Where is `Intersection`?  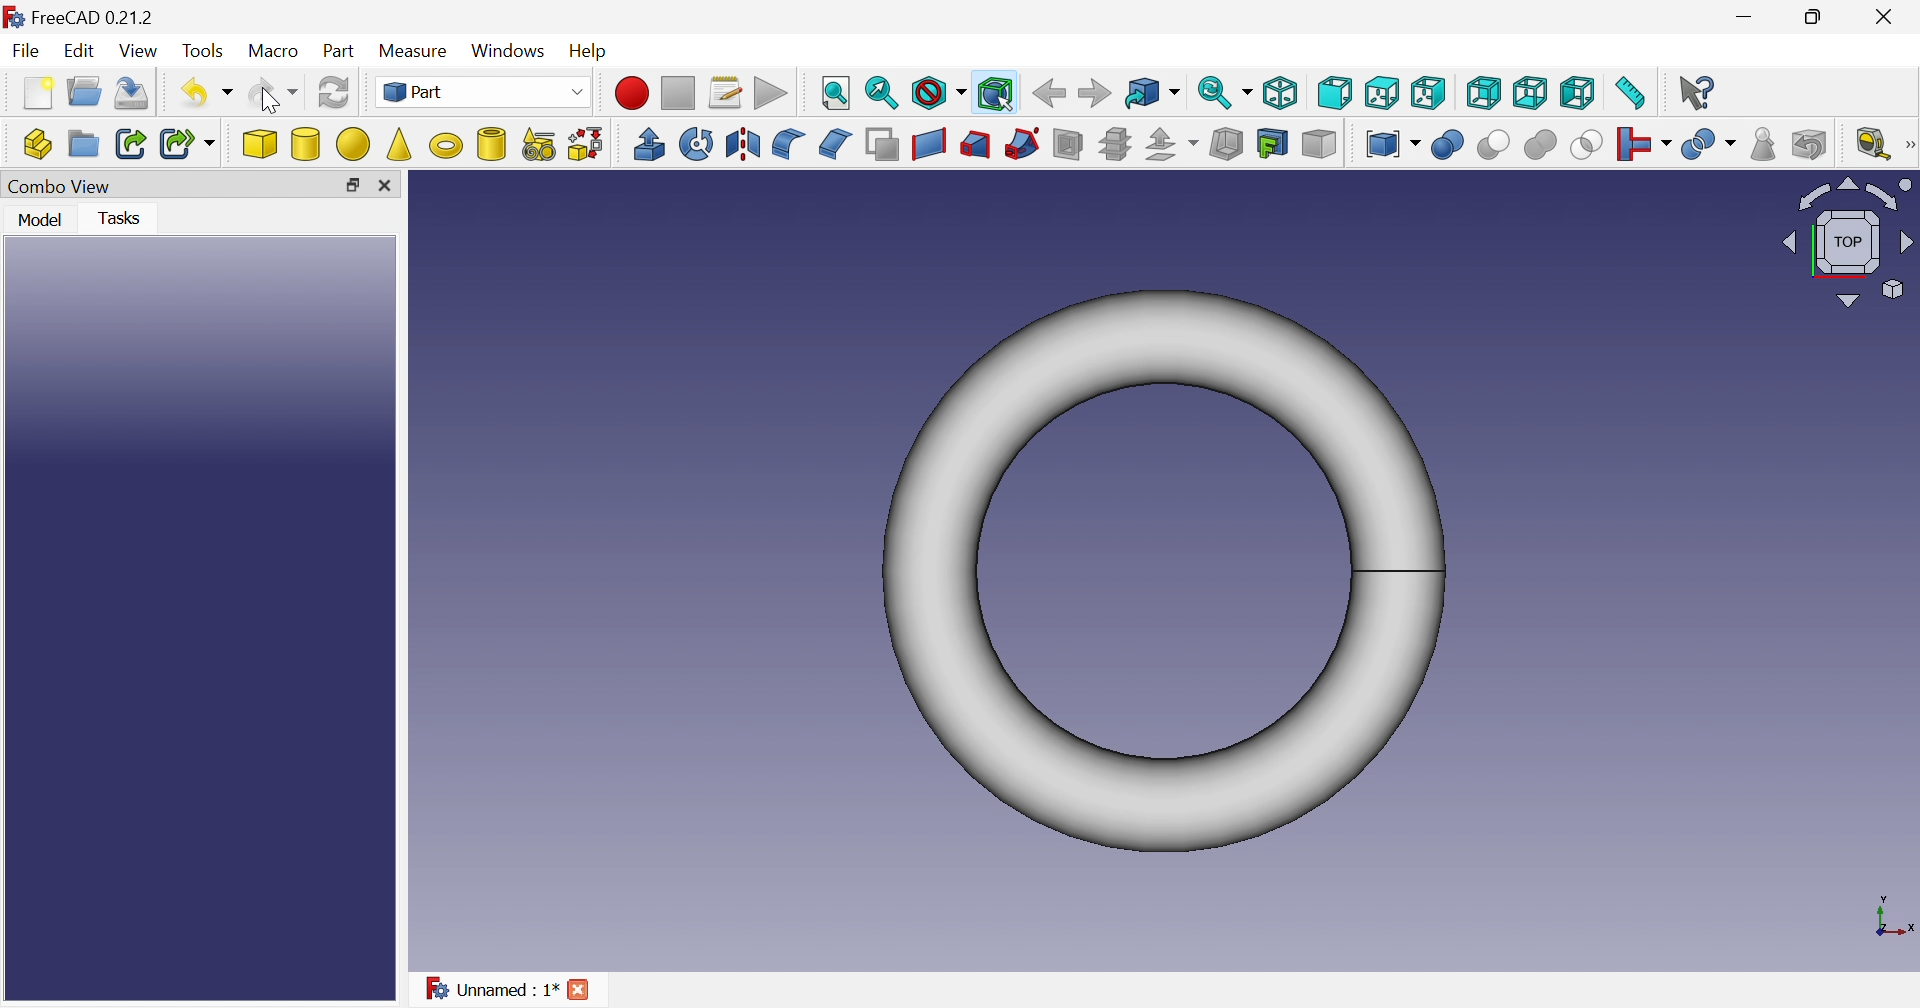 Intersection is located at coordinates (1583, 144).